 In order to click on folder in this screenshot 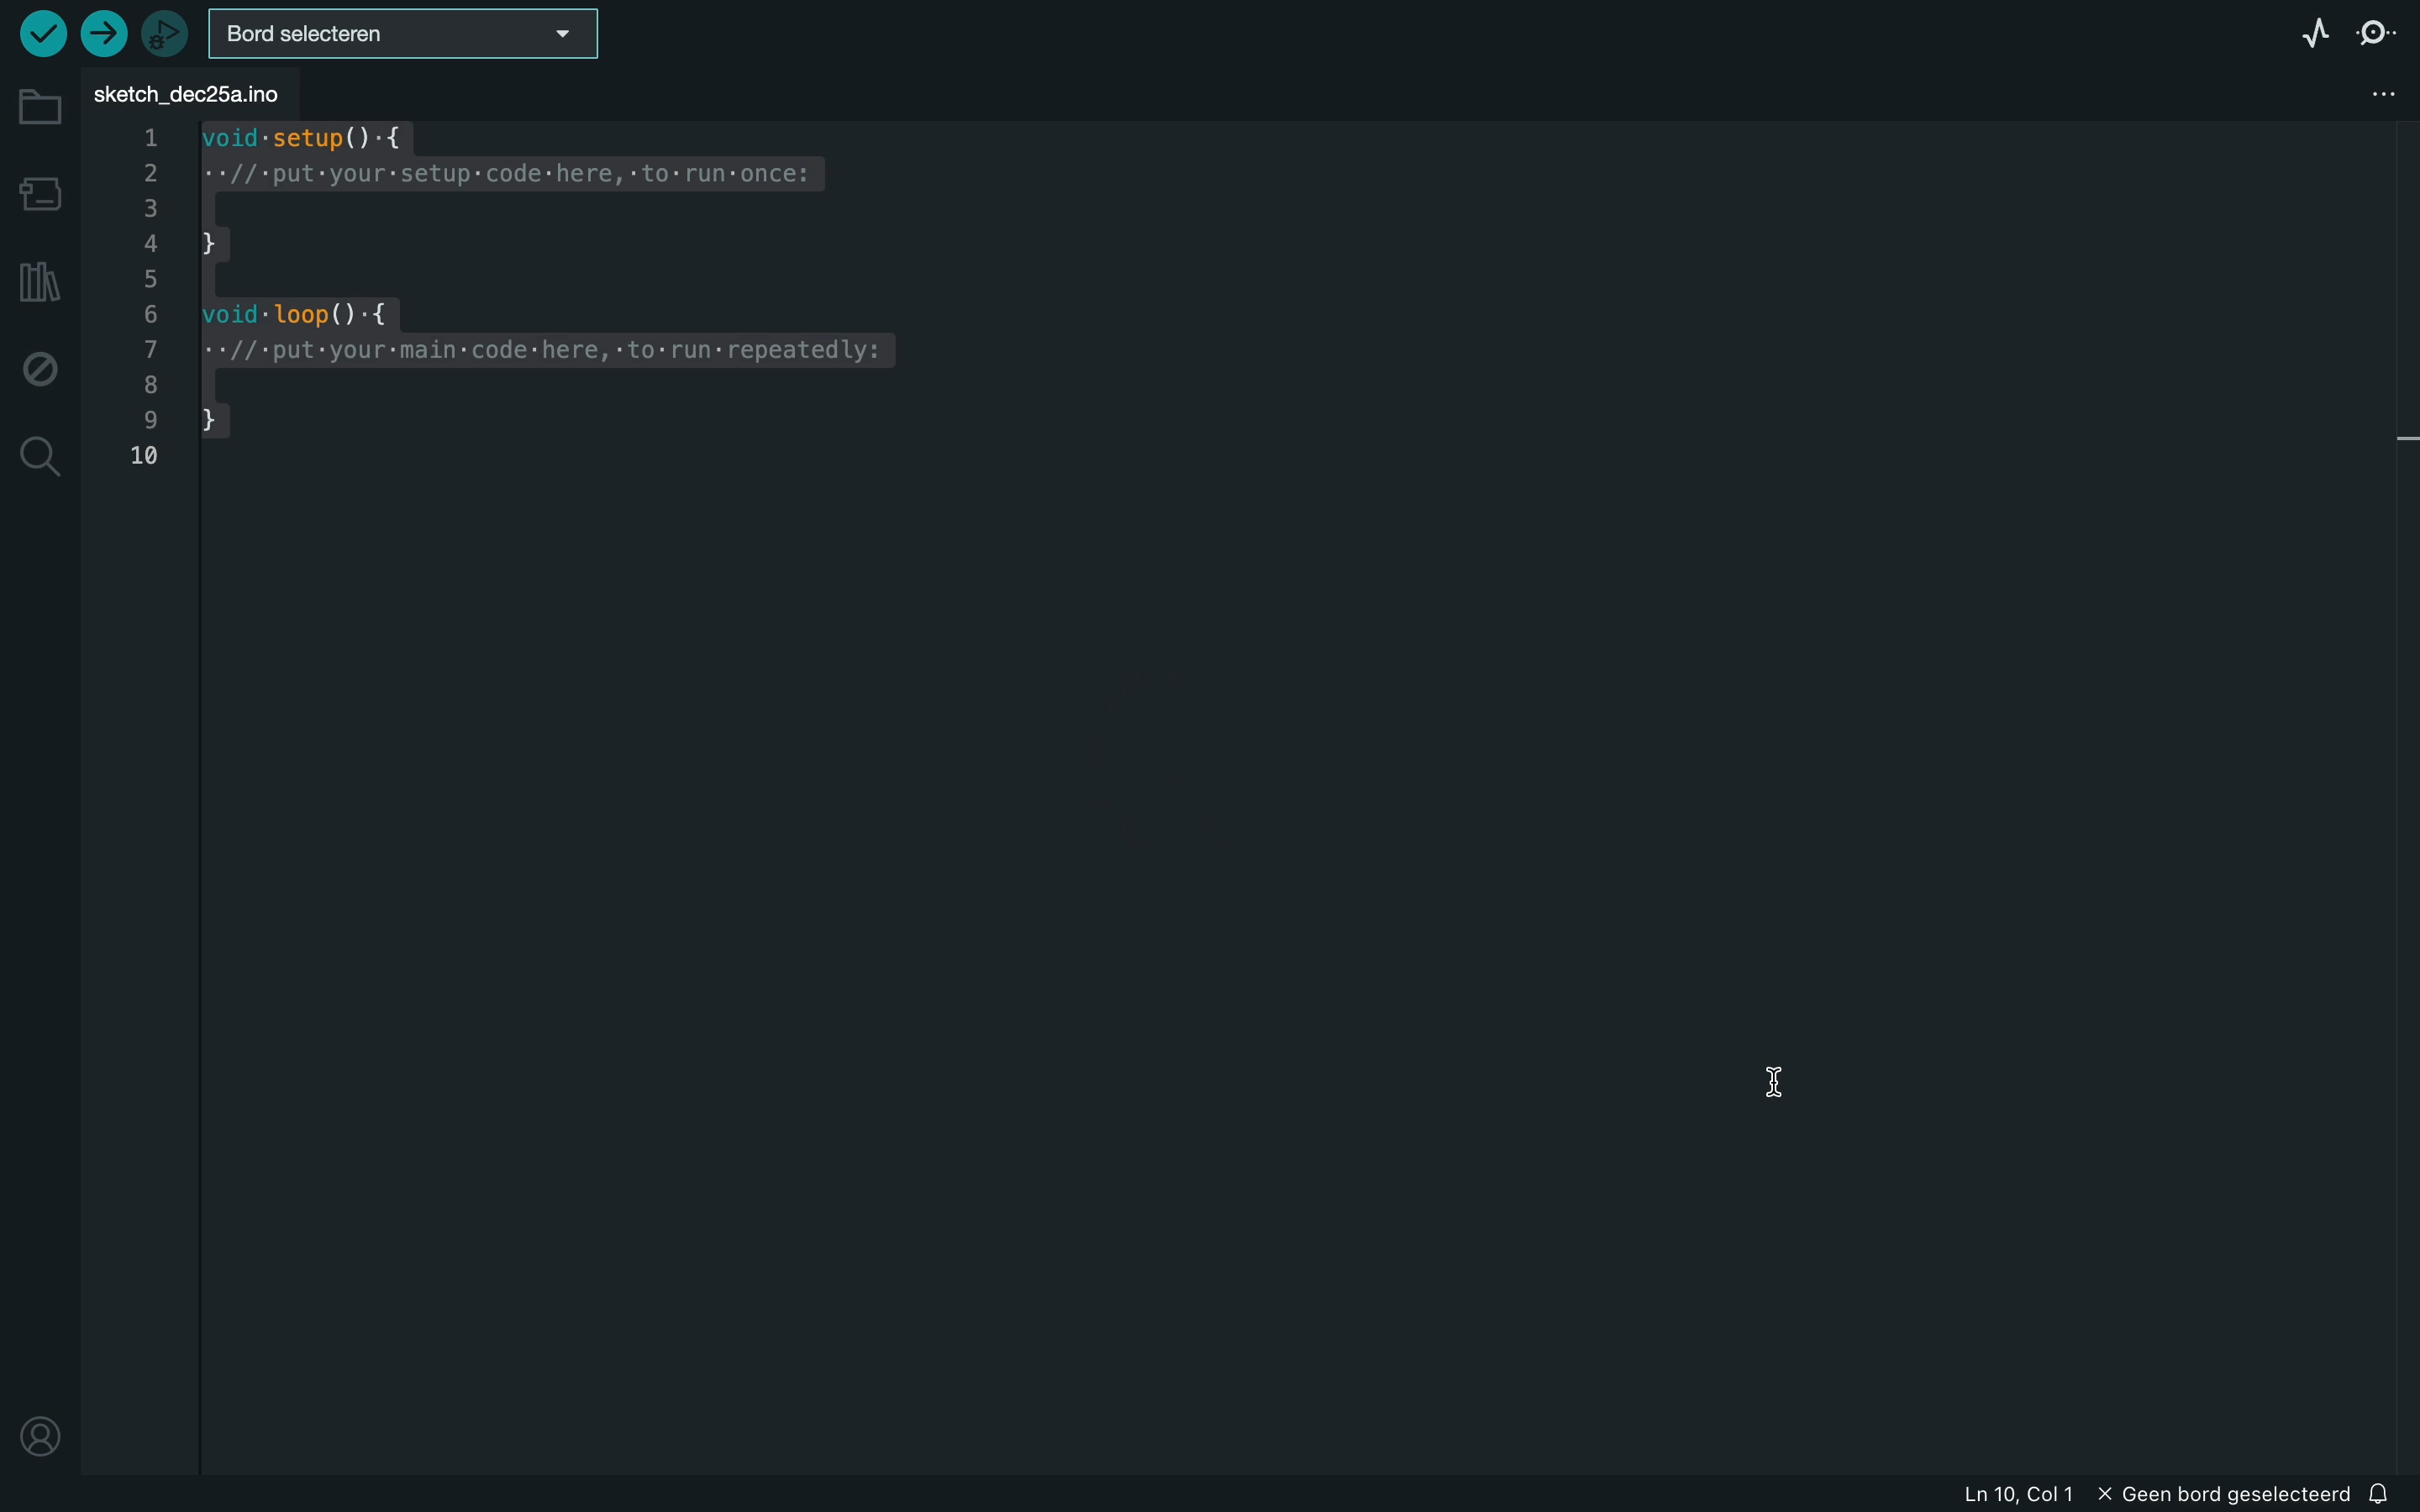, I will do `click(40, 108)`.